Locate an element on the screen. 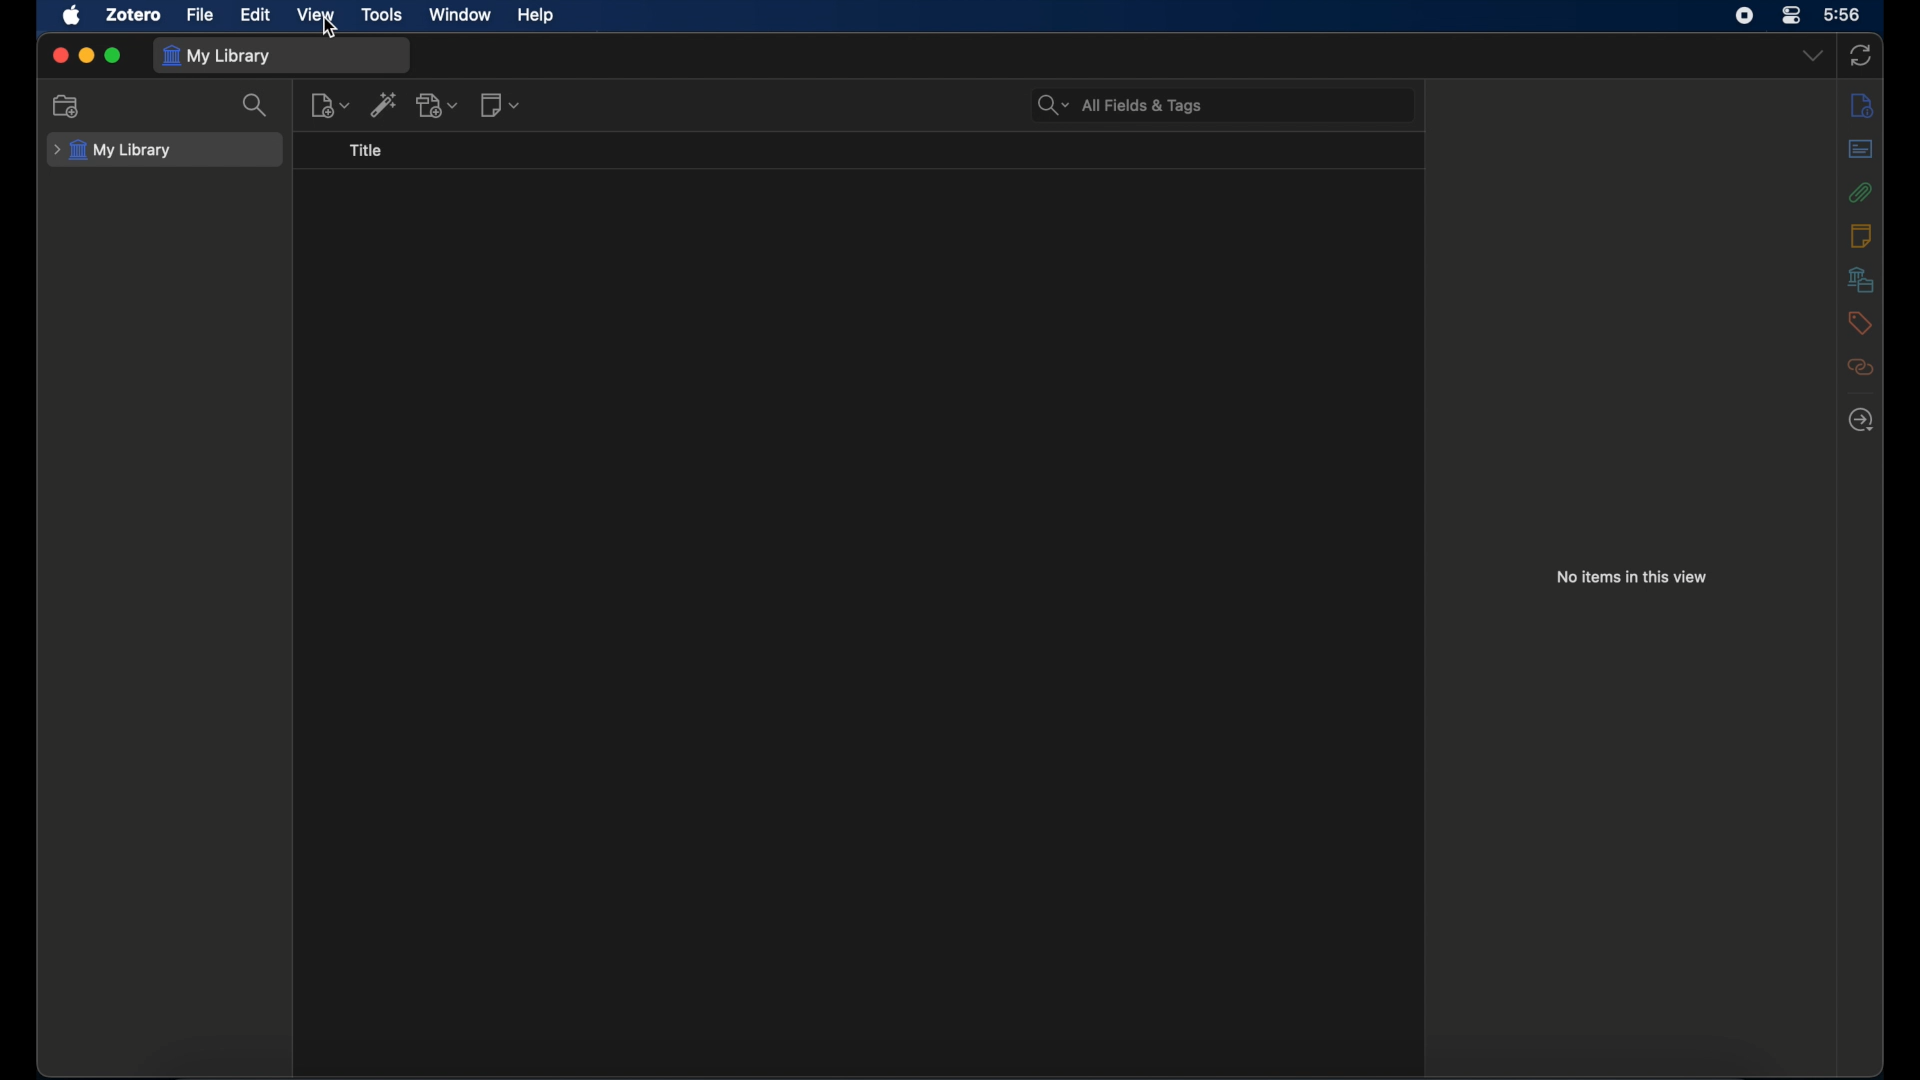 This screenshot has width=1920, height=1080. search is located at coordinates (256, 106).